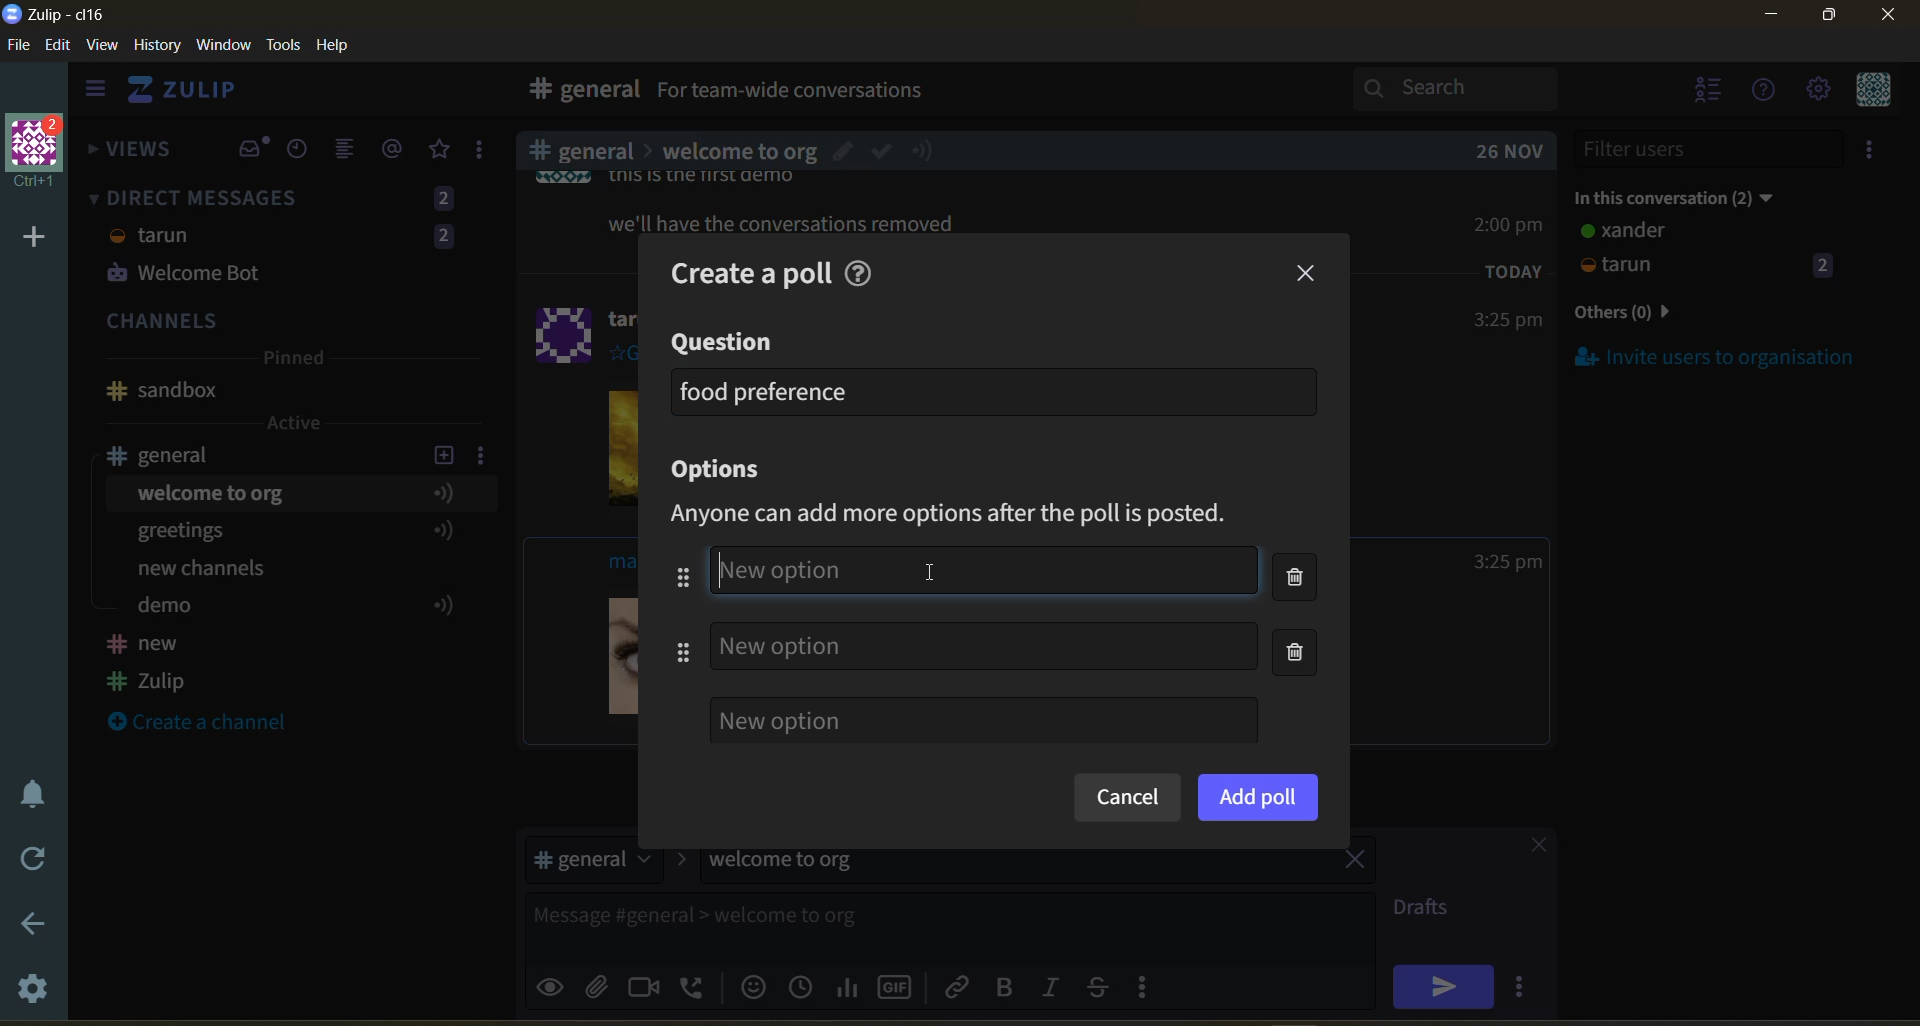  I want to click on recent conversations, so click(304, 151).